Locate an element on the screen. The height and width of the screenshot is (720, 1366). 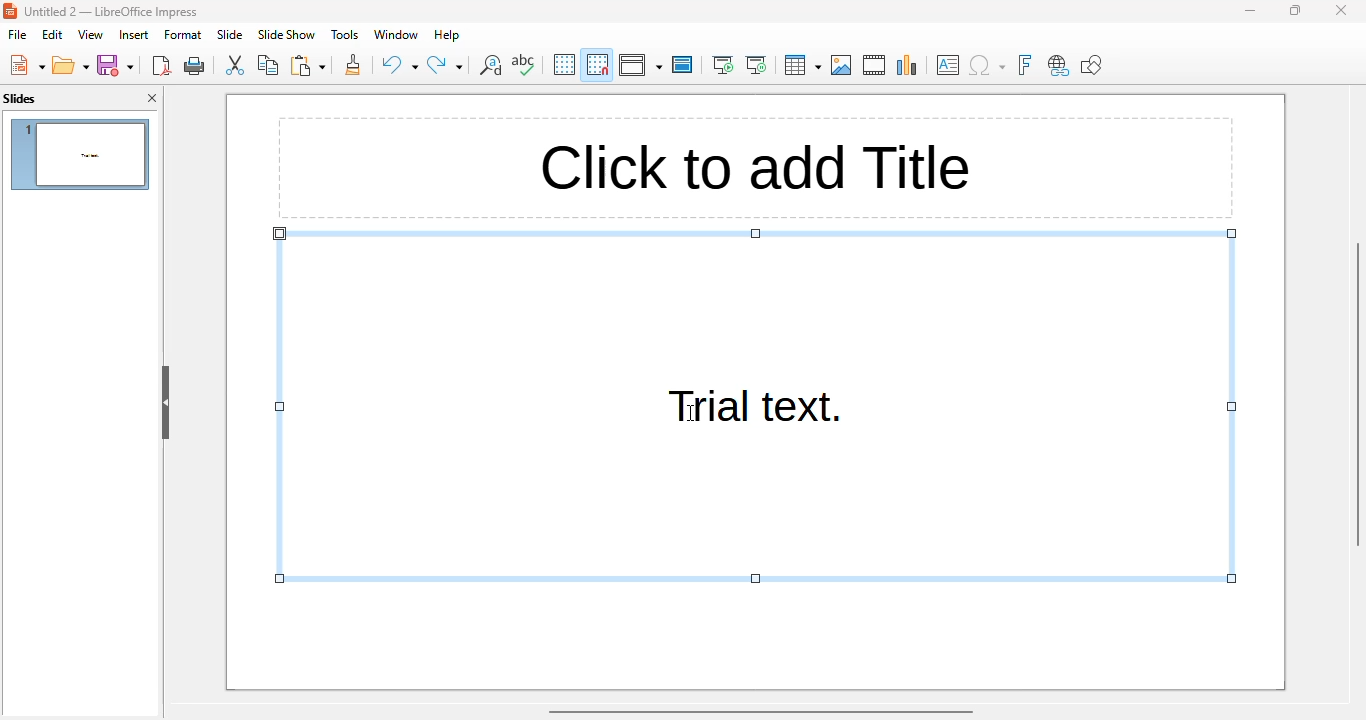
open is located at coordinates (71, 64).